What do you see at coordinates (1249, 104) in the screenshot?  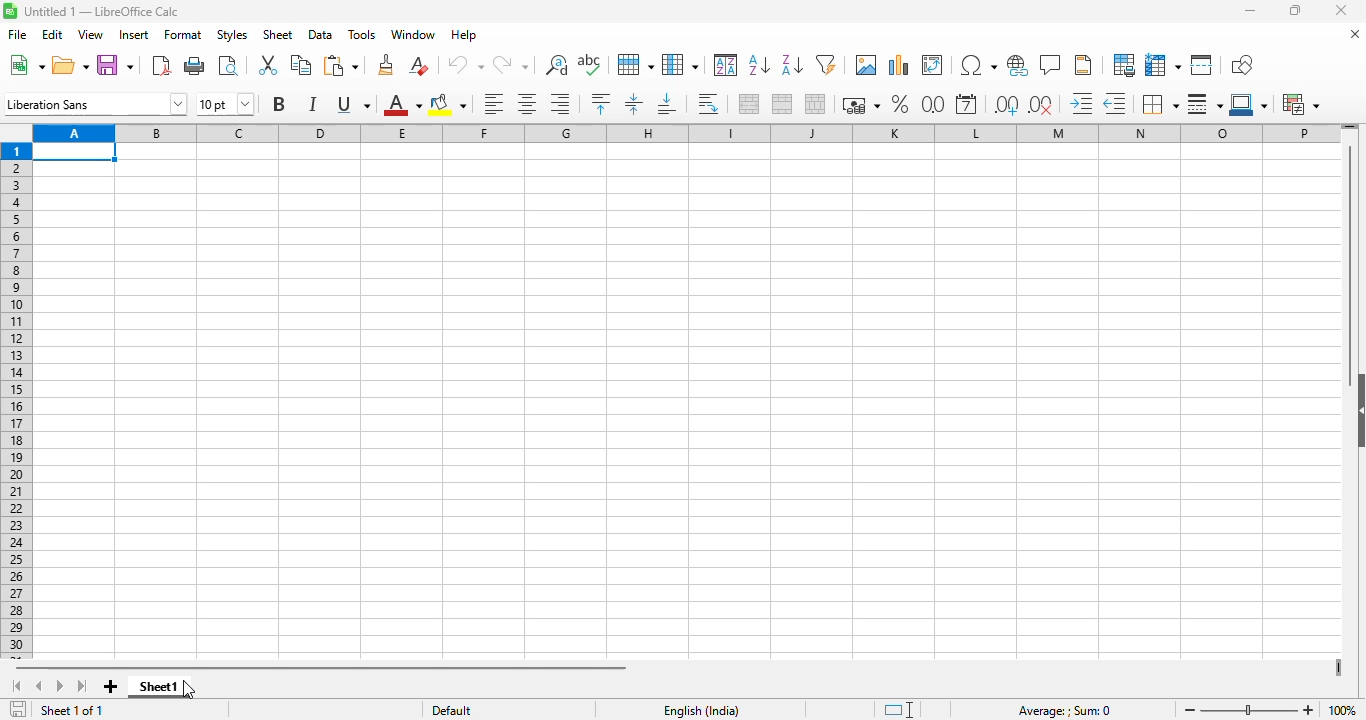 I see `border color` at bounding box center [1249, 104].